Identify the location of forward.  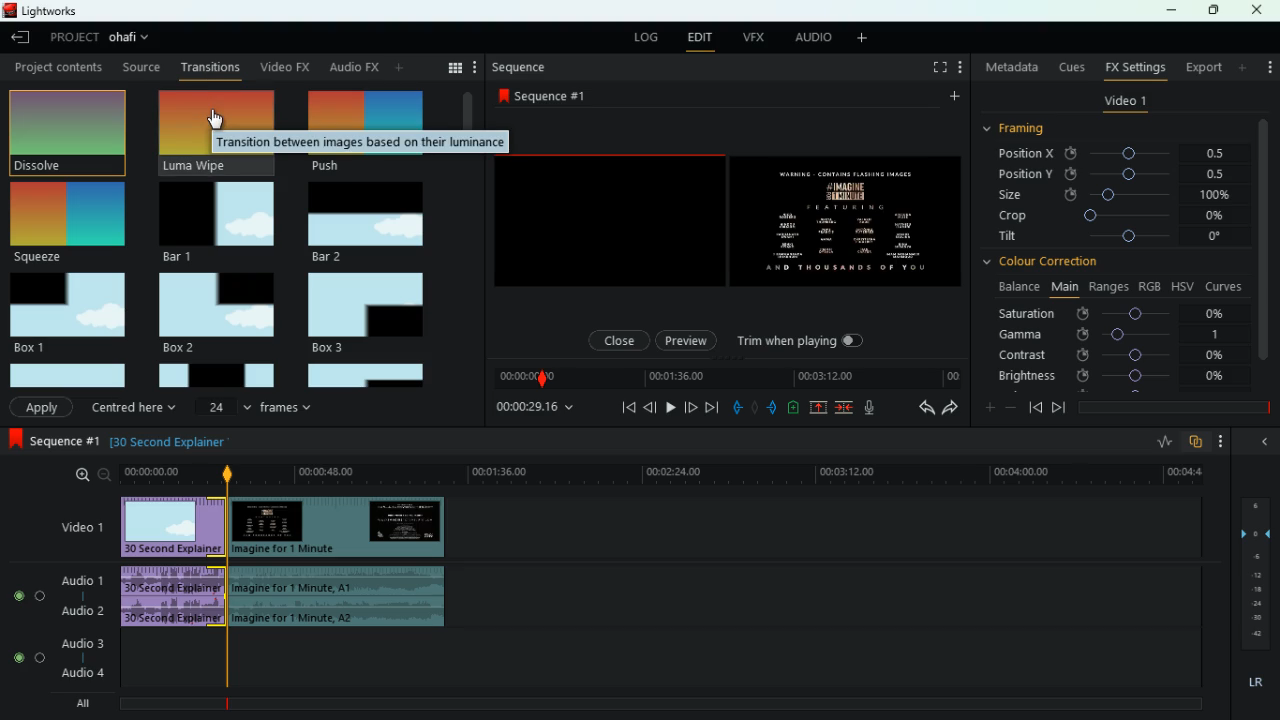
(950, 409).